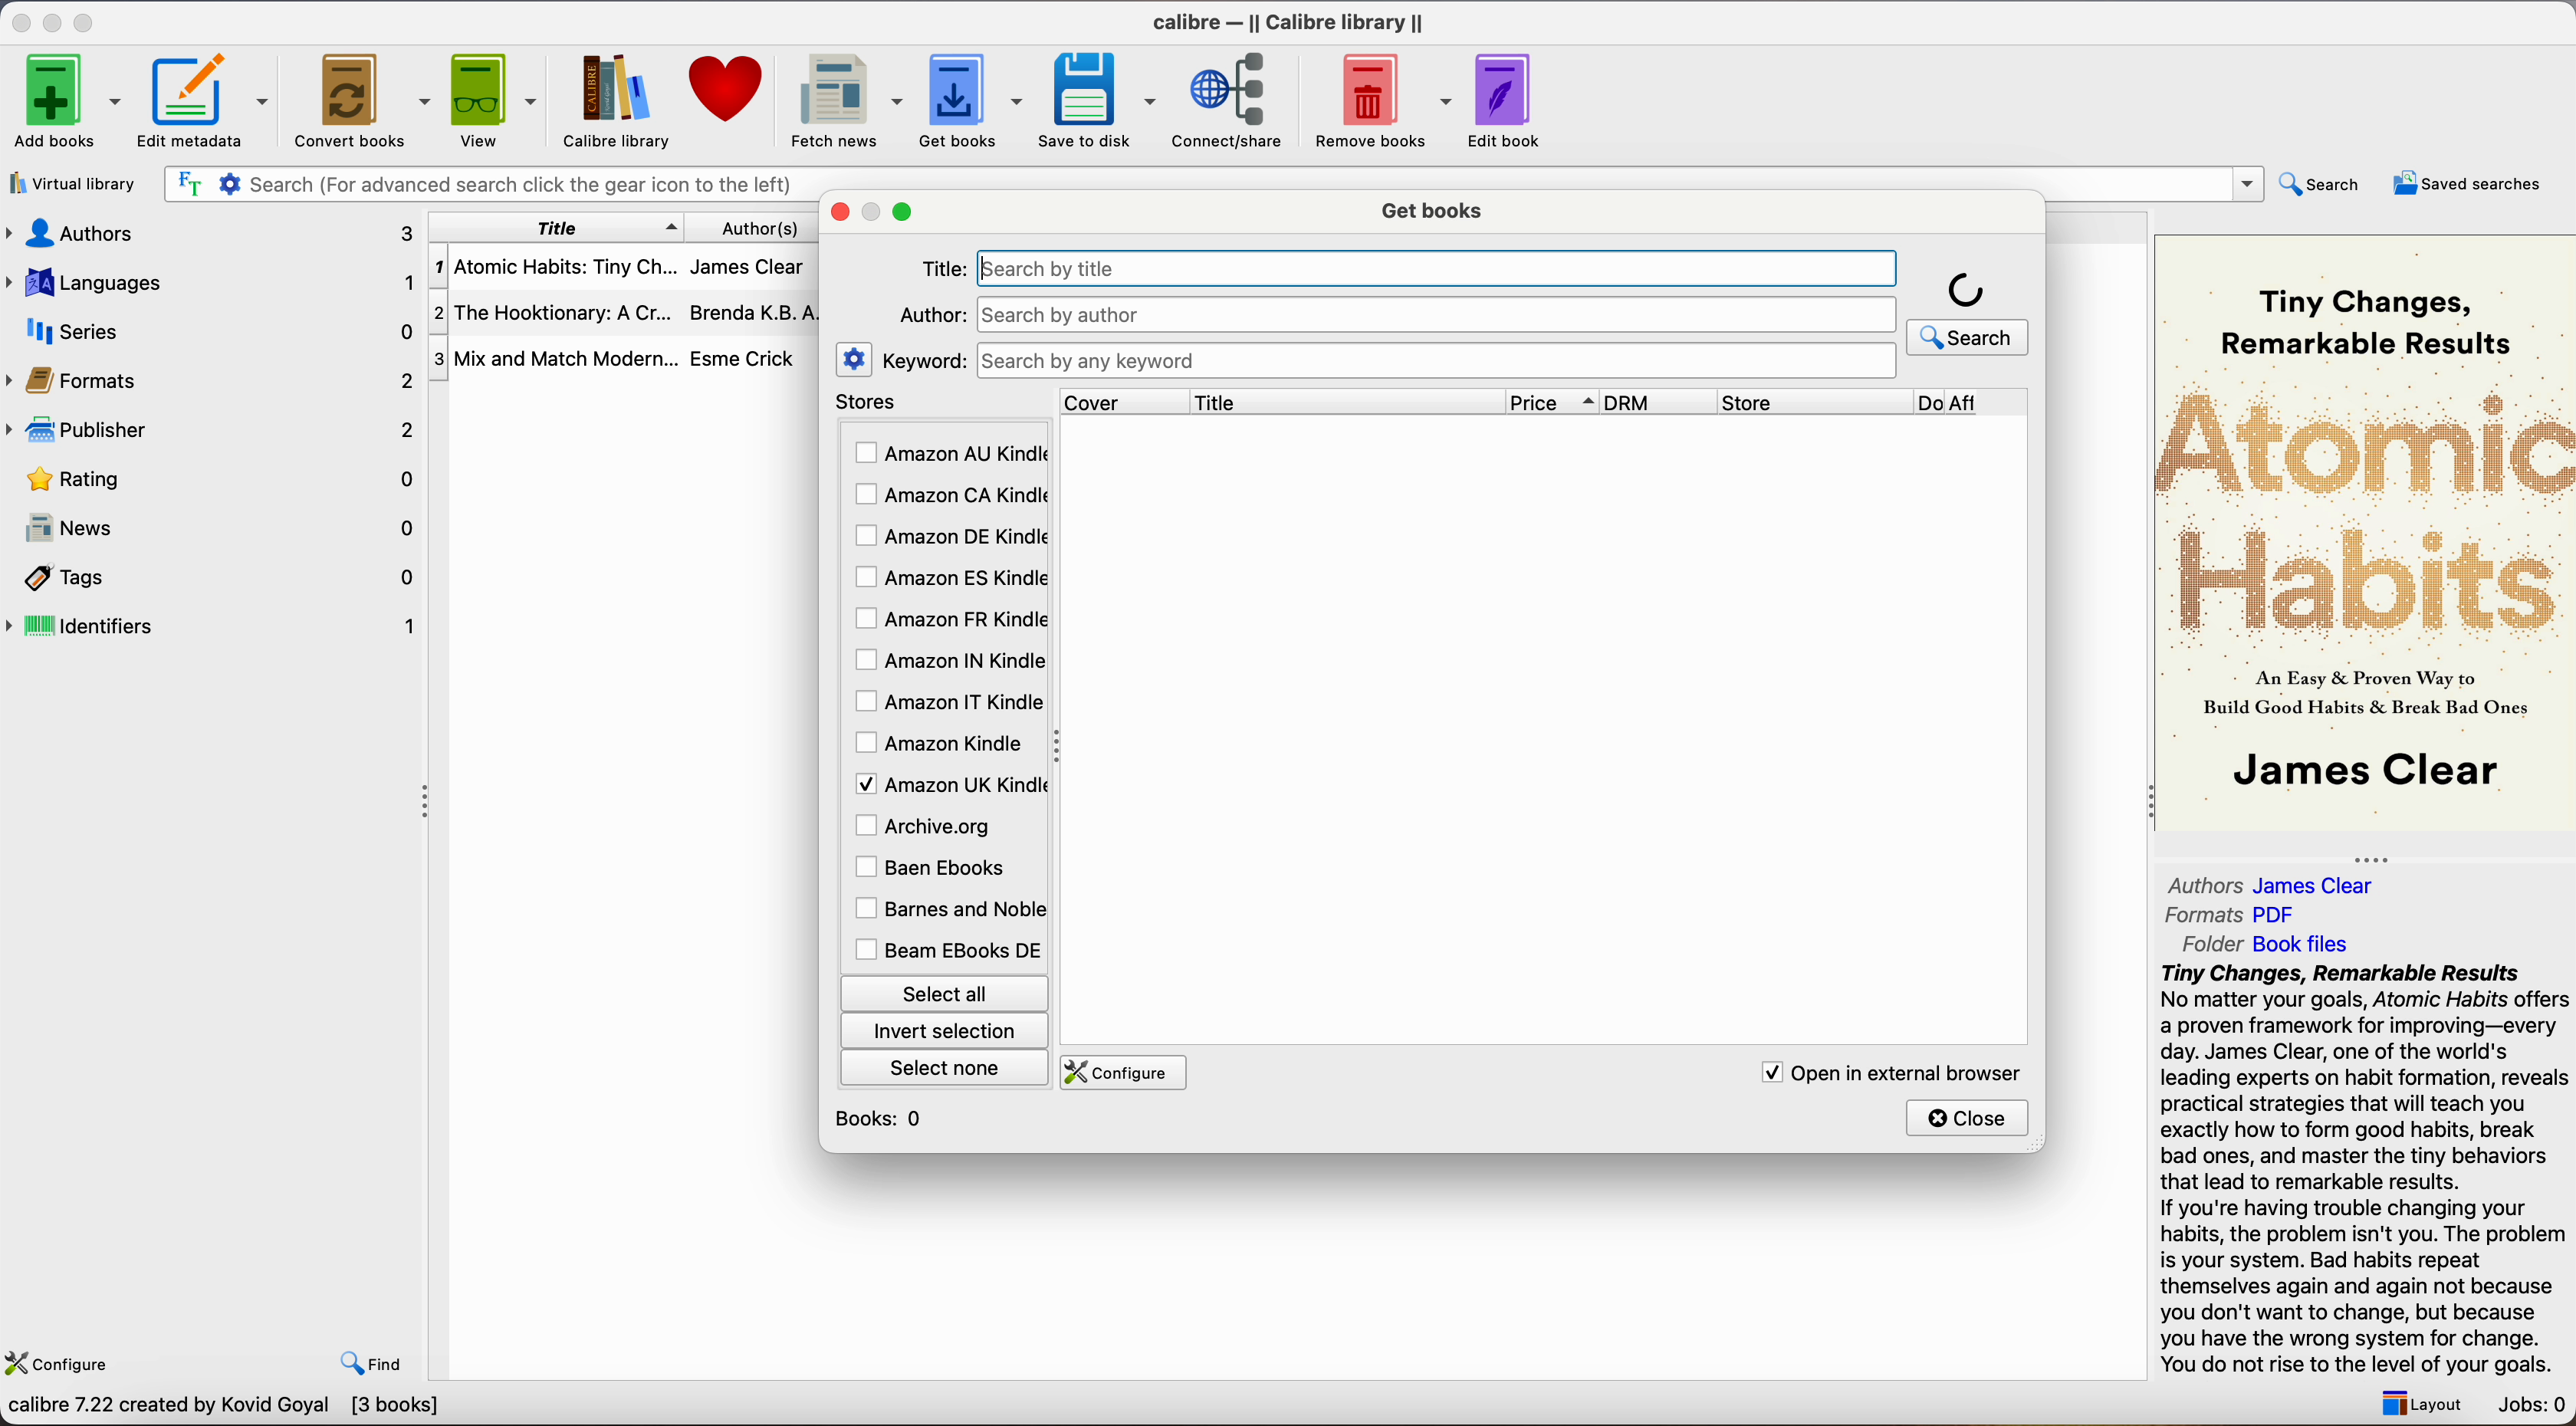 The image size is (2576, 1426). What do you see at coordinates (746, 264) in the screenshot?
I see `James Clear` at bounding box center [746, 264].